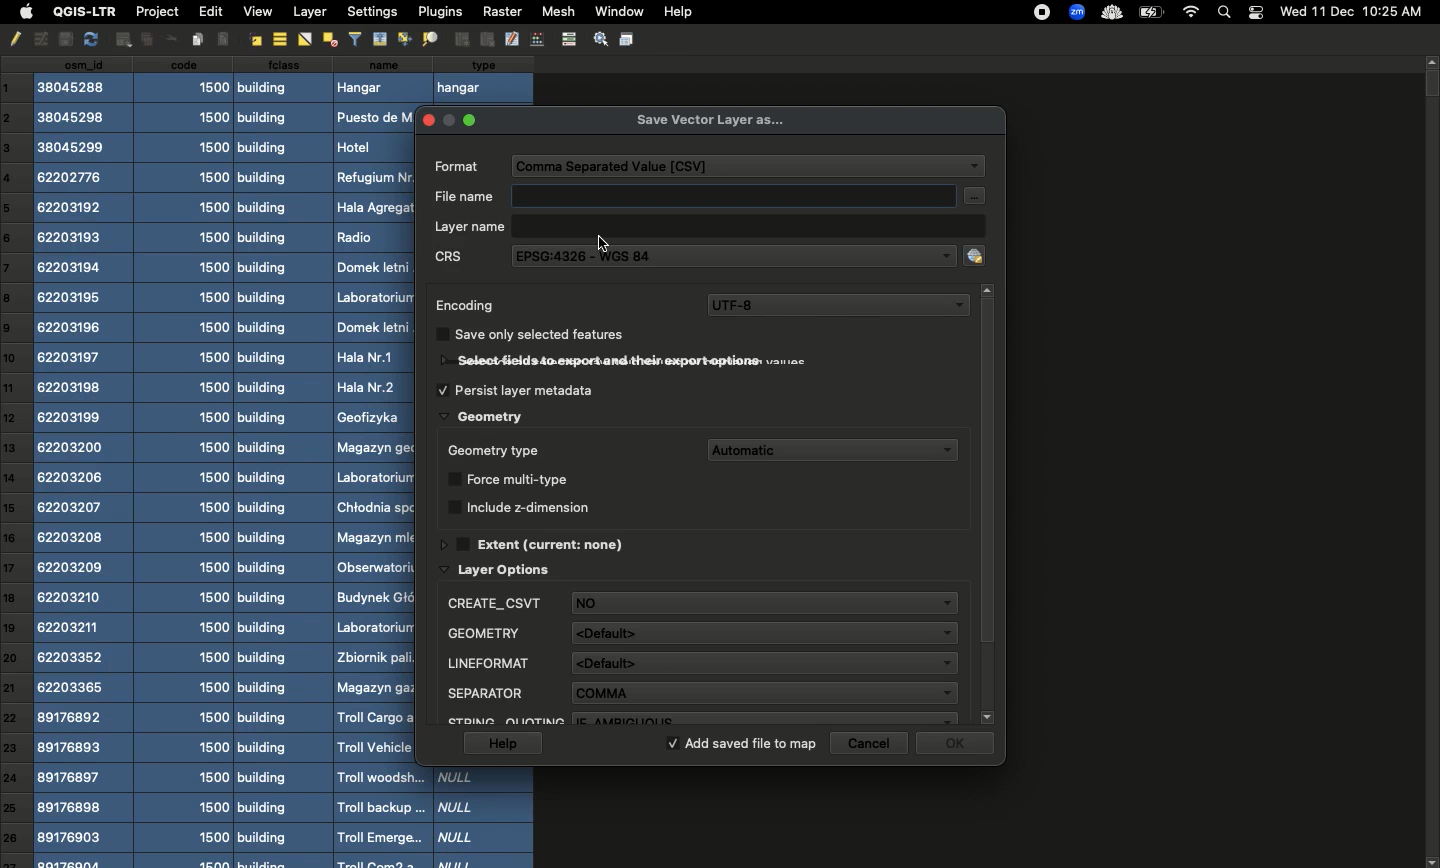 Image resolution: width=1440 pixels, height=868 pixels. I want to click on CRS, so click(460, 258).